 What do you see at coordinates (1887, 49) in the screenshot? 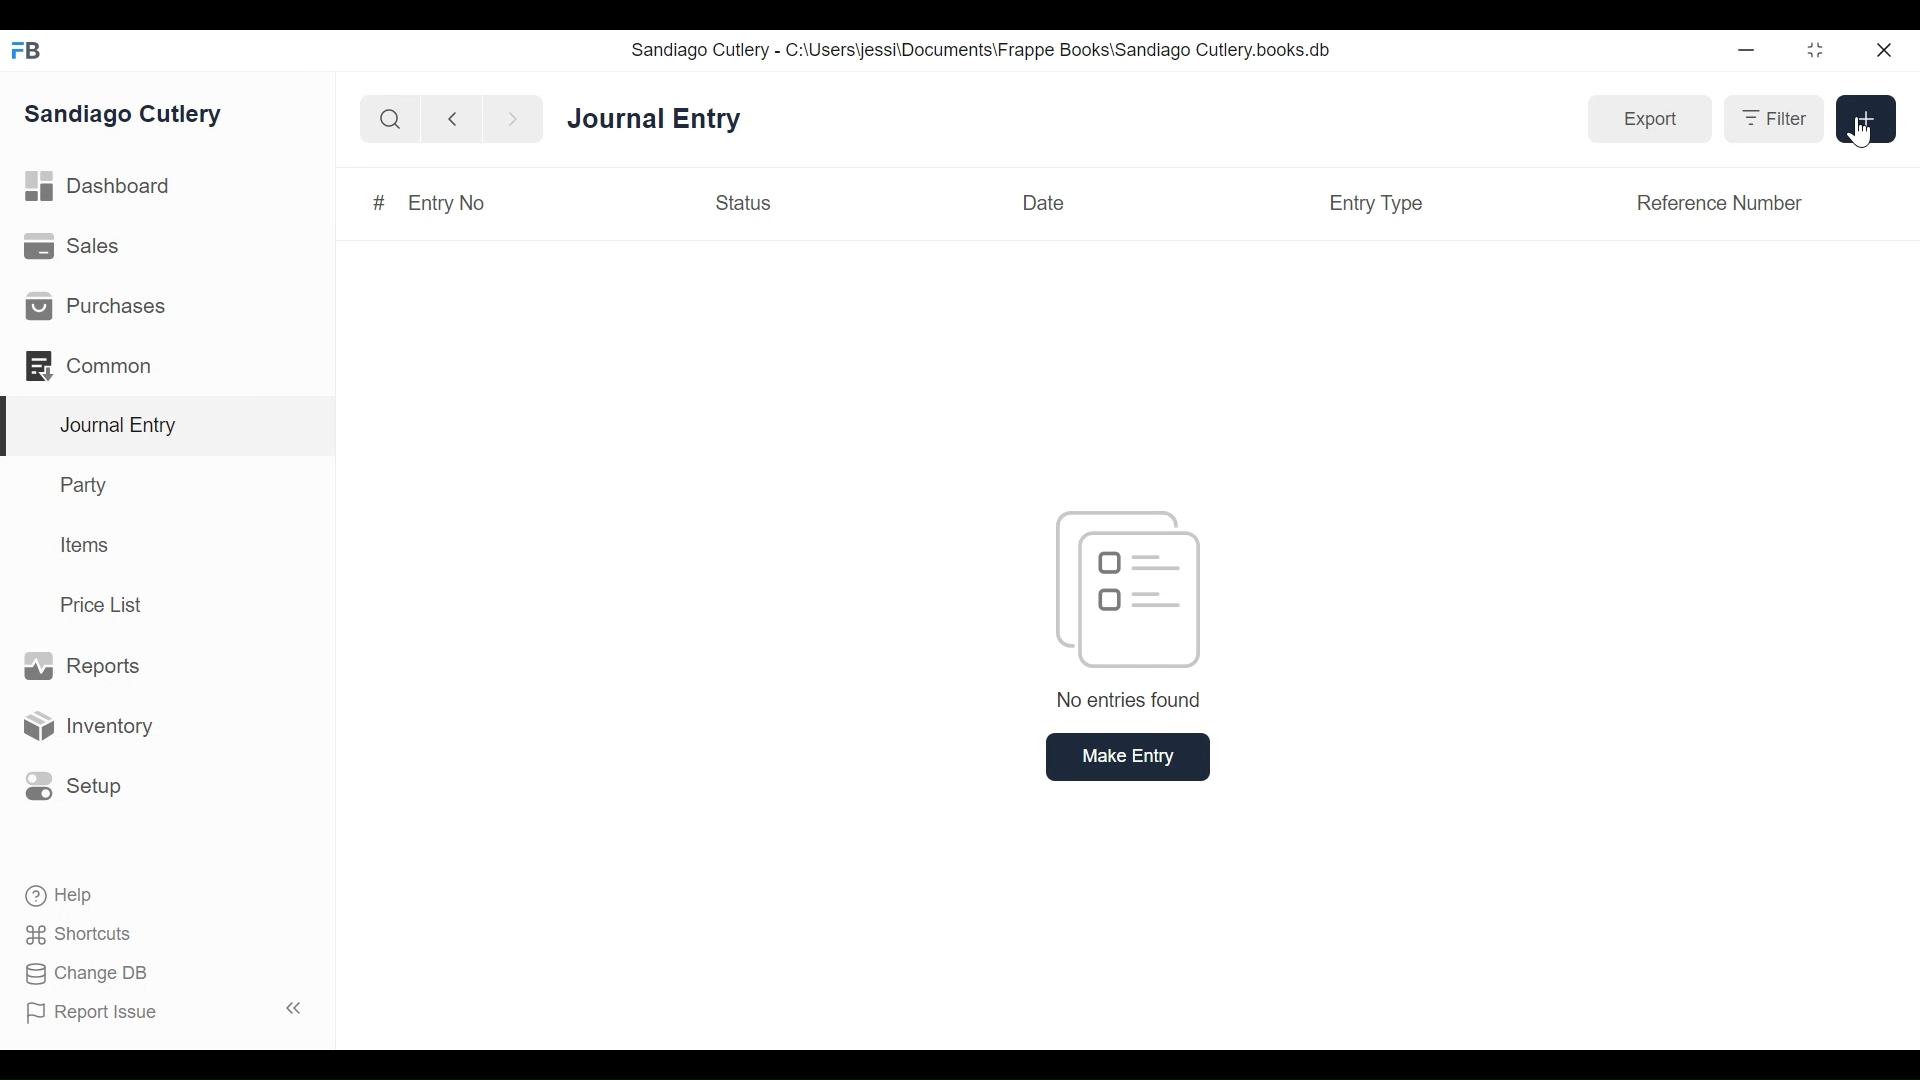
I see `Close` at bounding box center [1887, 49].